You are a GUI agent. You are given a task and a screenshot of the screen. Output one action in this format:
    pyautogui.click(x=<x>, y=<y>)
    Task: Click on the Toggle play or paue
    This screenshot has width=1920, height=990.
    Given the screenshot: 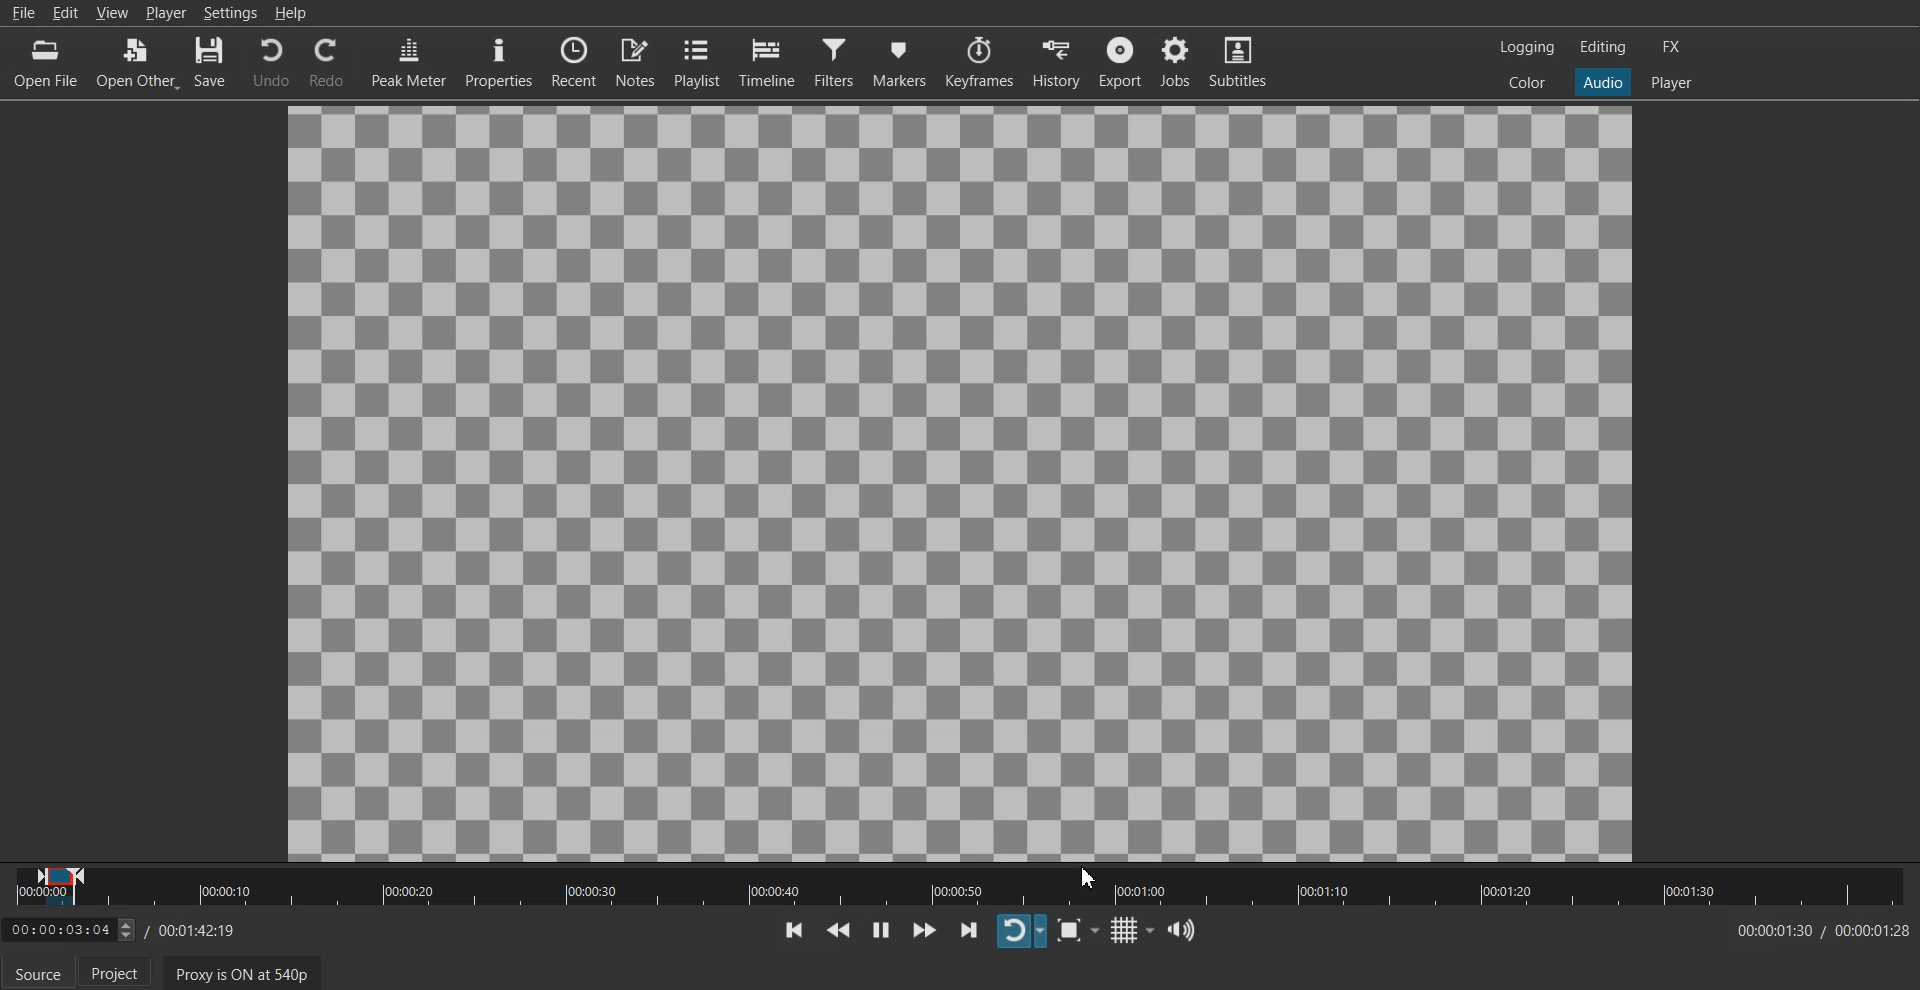 What is the action you would take?
    pyautogui.click(x=880, y=929)
    